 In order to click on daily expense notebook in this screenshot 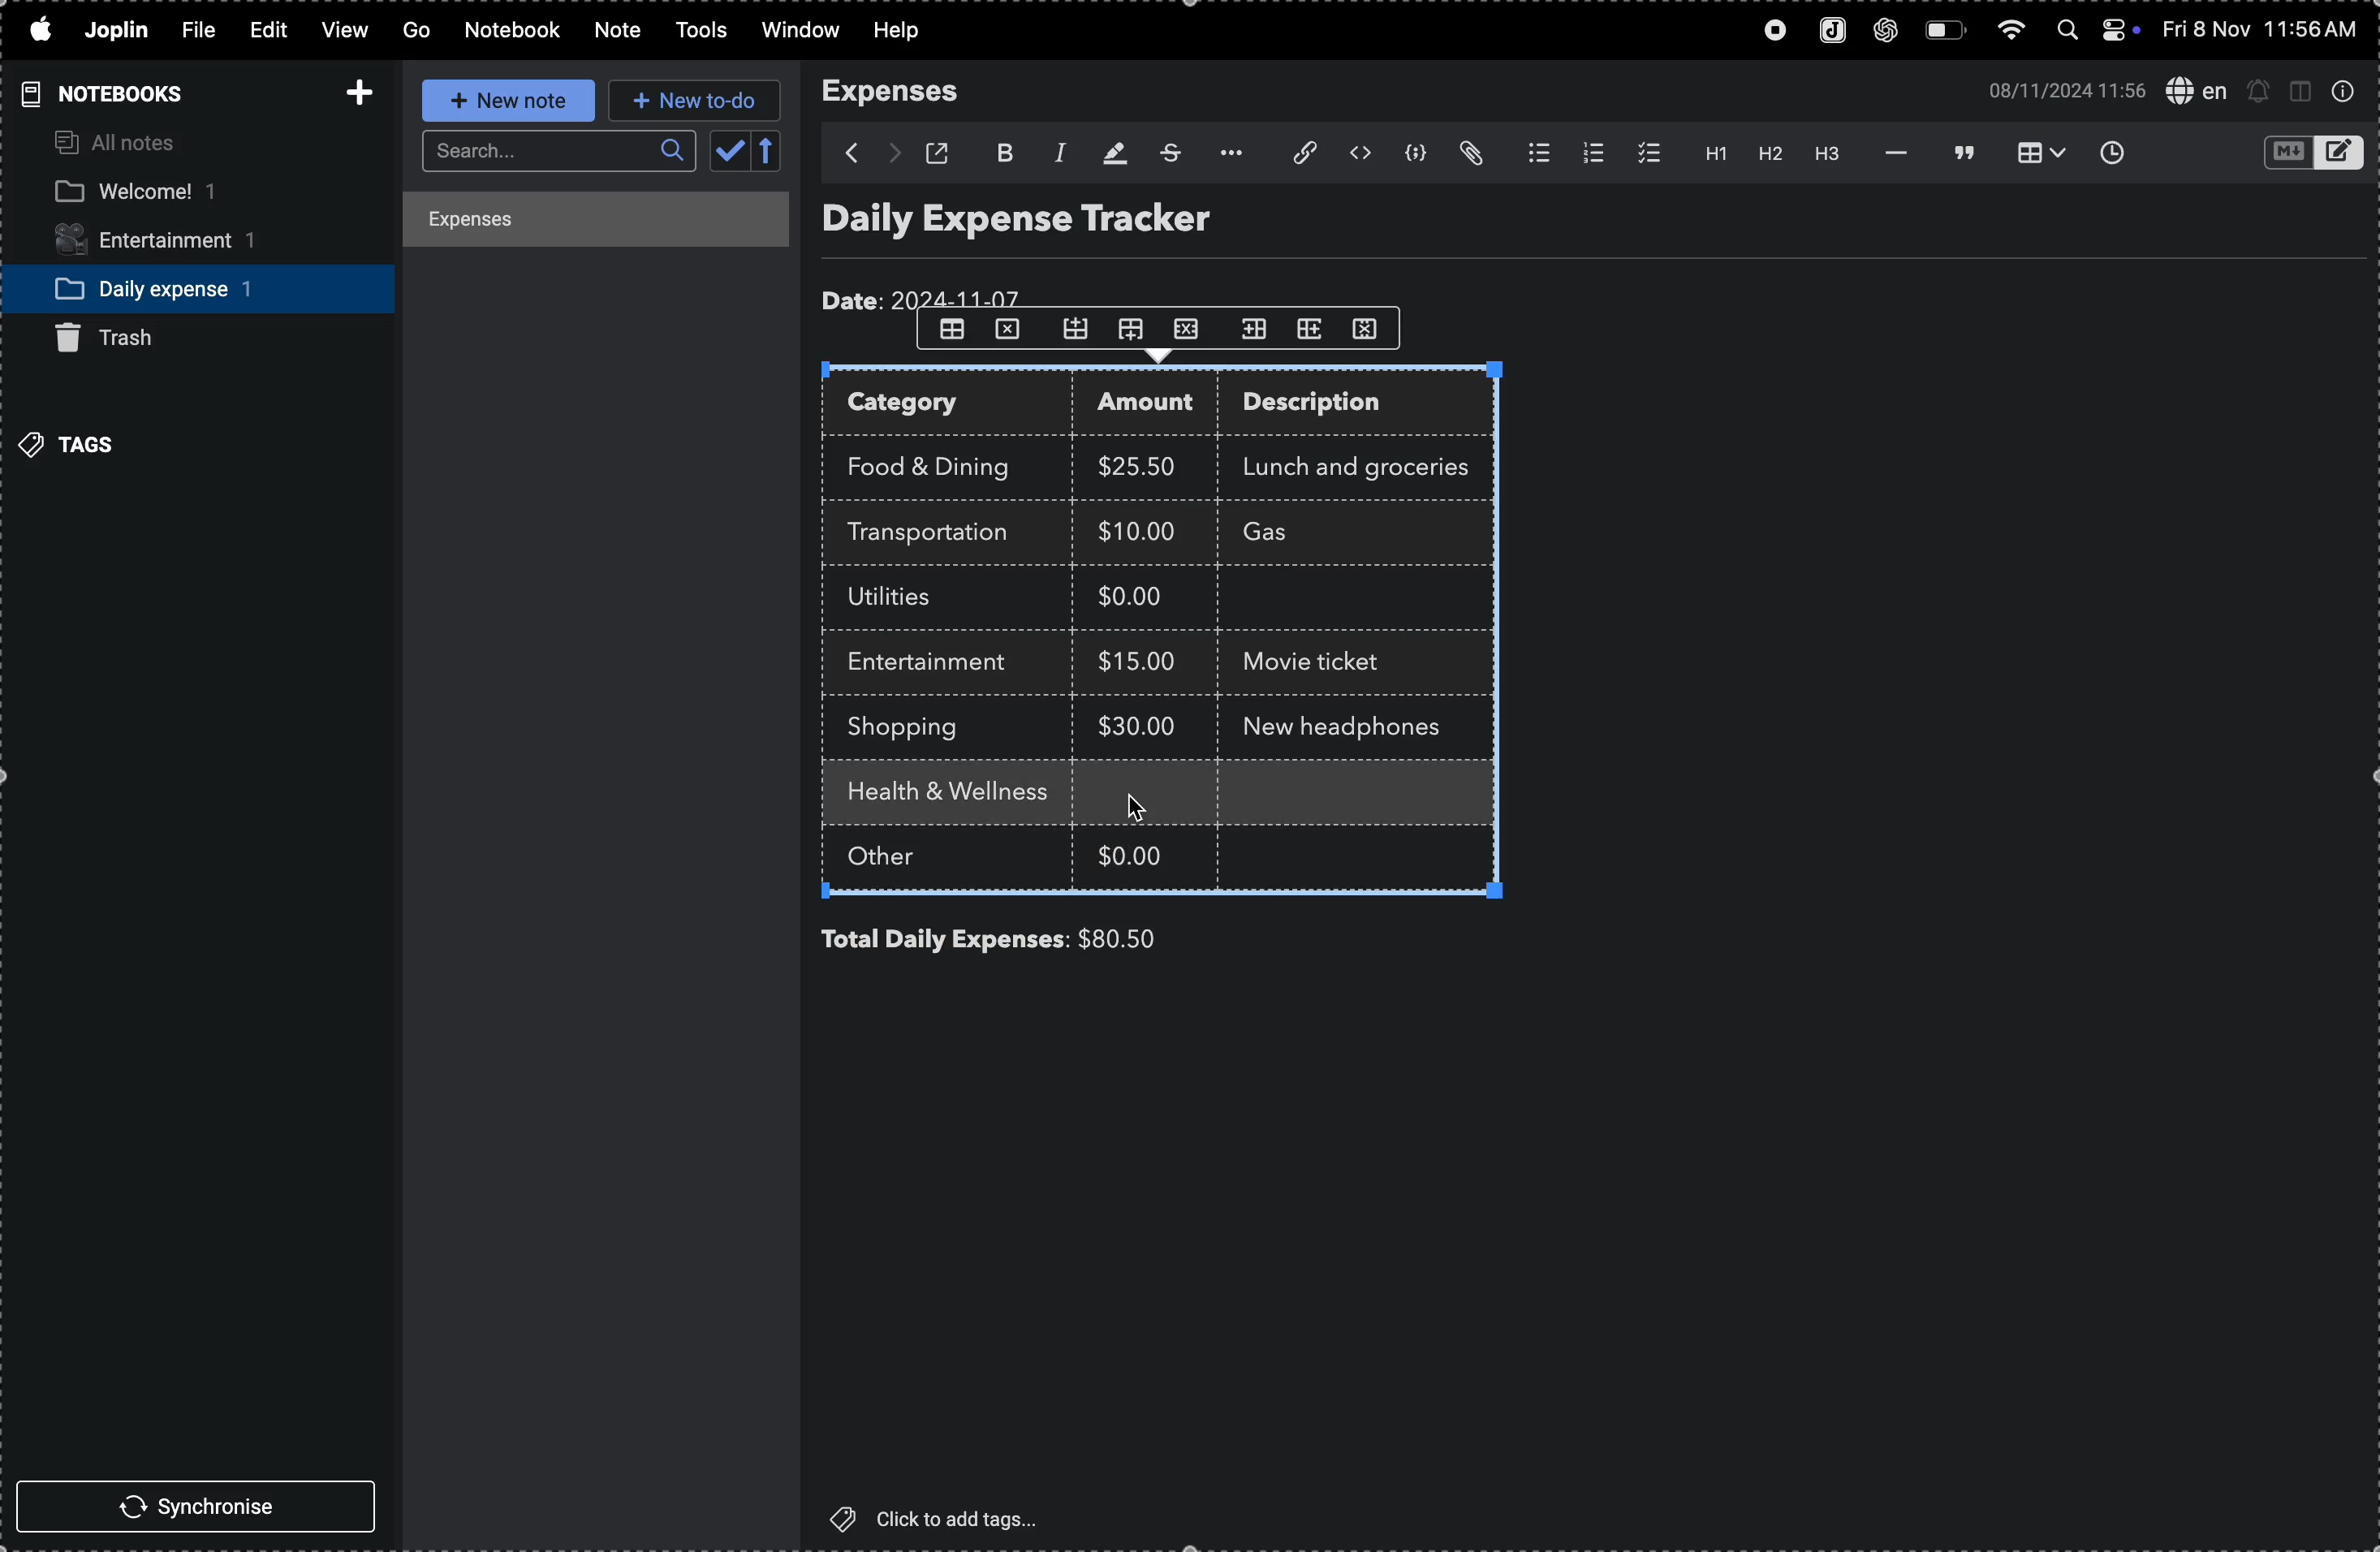, I will do `click(182, 287)`.